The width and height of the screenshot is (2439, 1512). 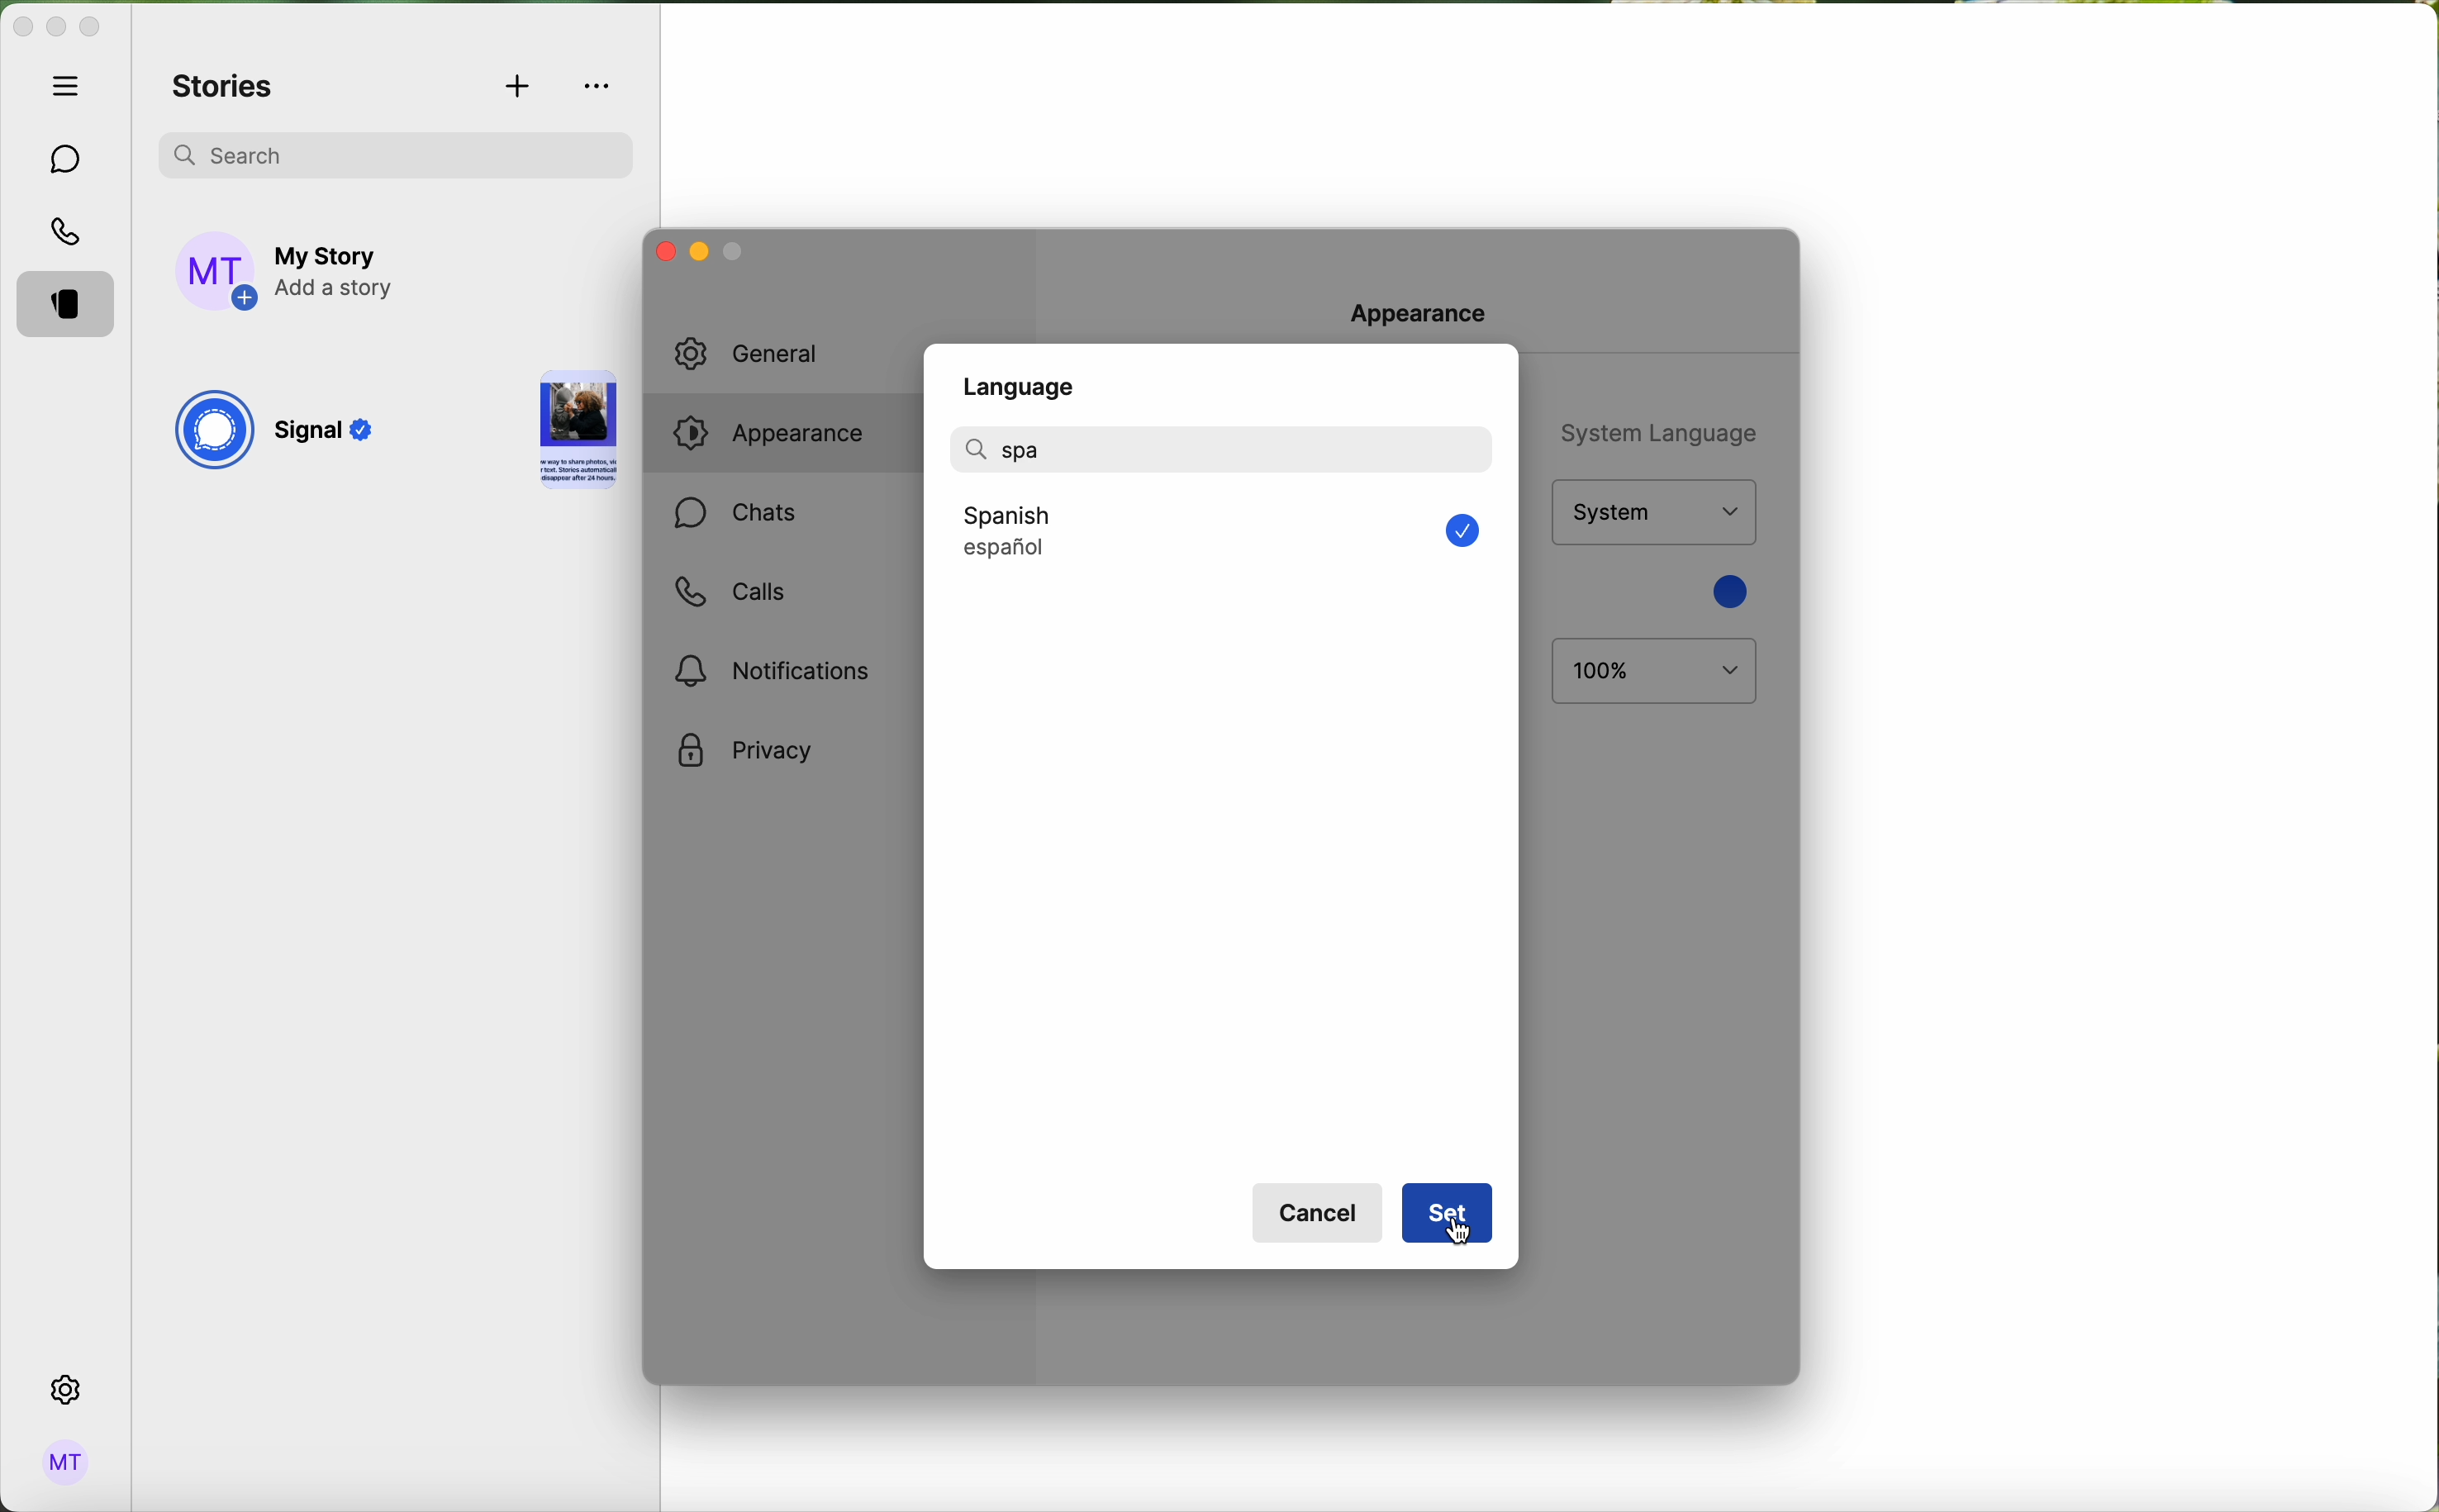 What do you see at coordinates (779, 670) in the screenshot?
I see `Notifications` at bounding box center [779, 670].